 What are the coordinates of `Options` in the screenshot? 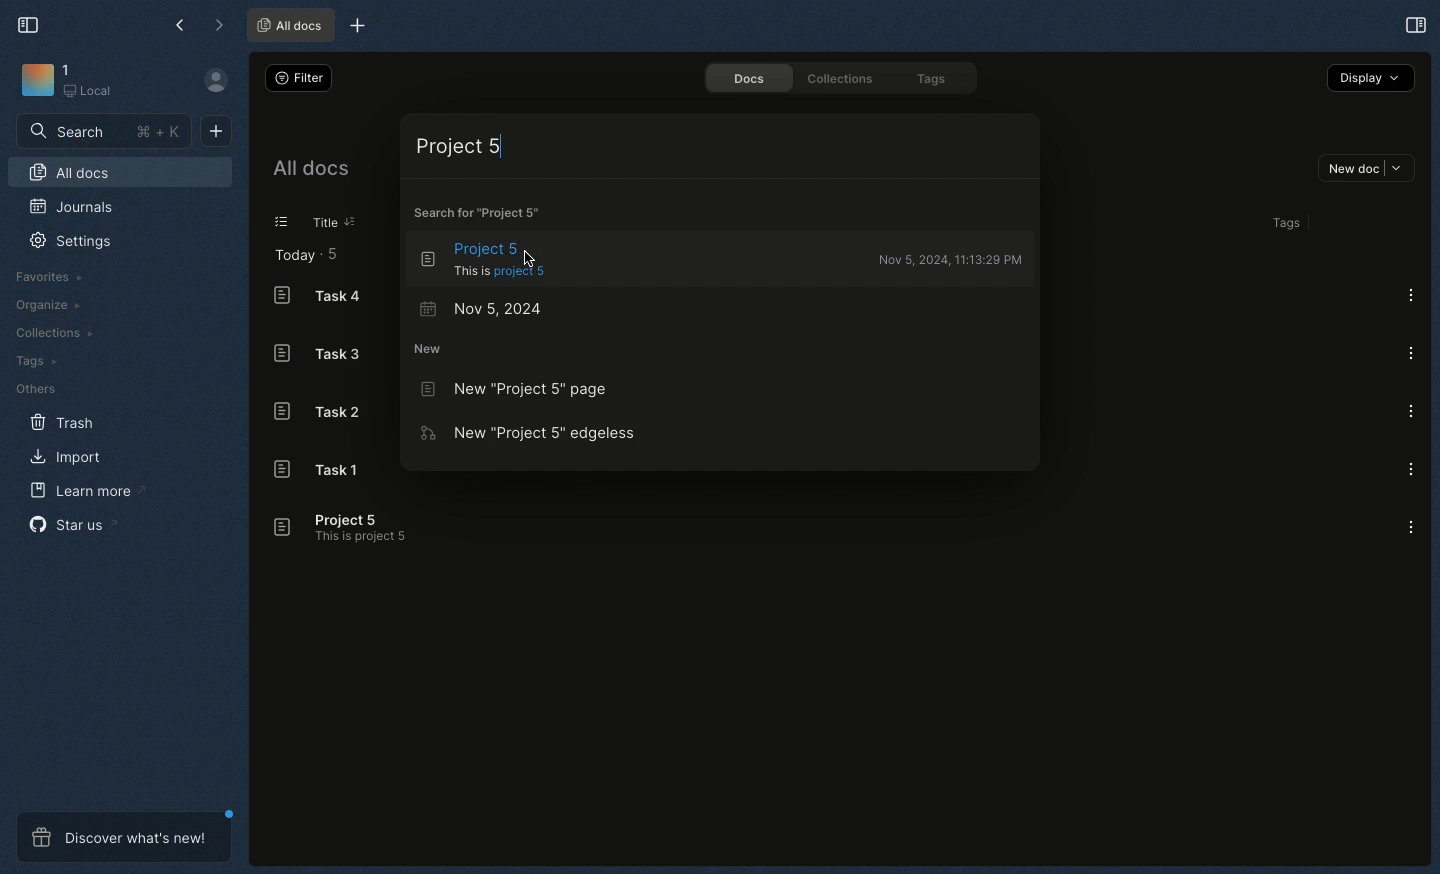 It's located at (1414, 467).